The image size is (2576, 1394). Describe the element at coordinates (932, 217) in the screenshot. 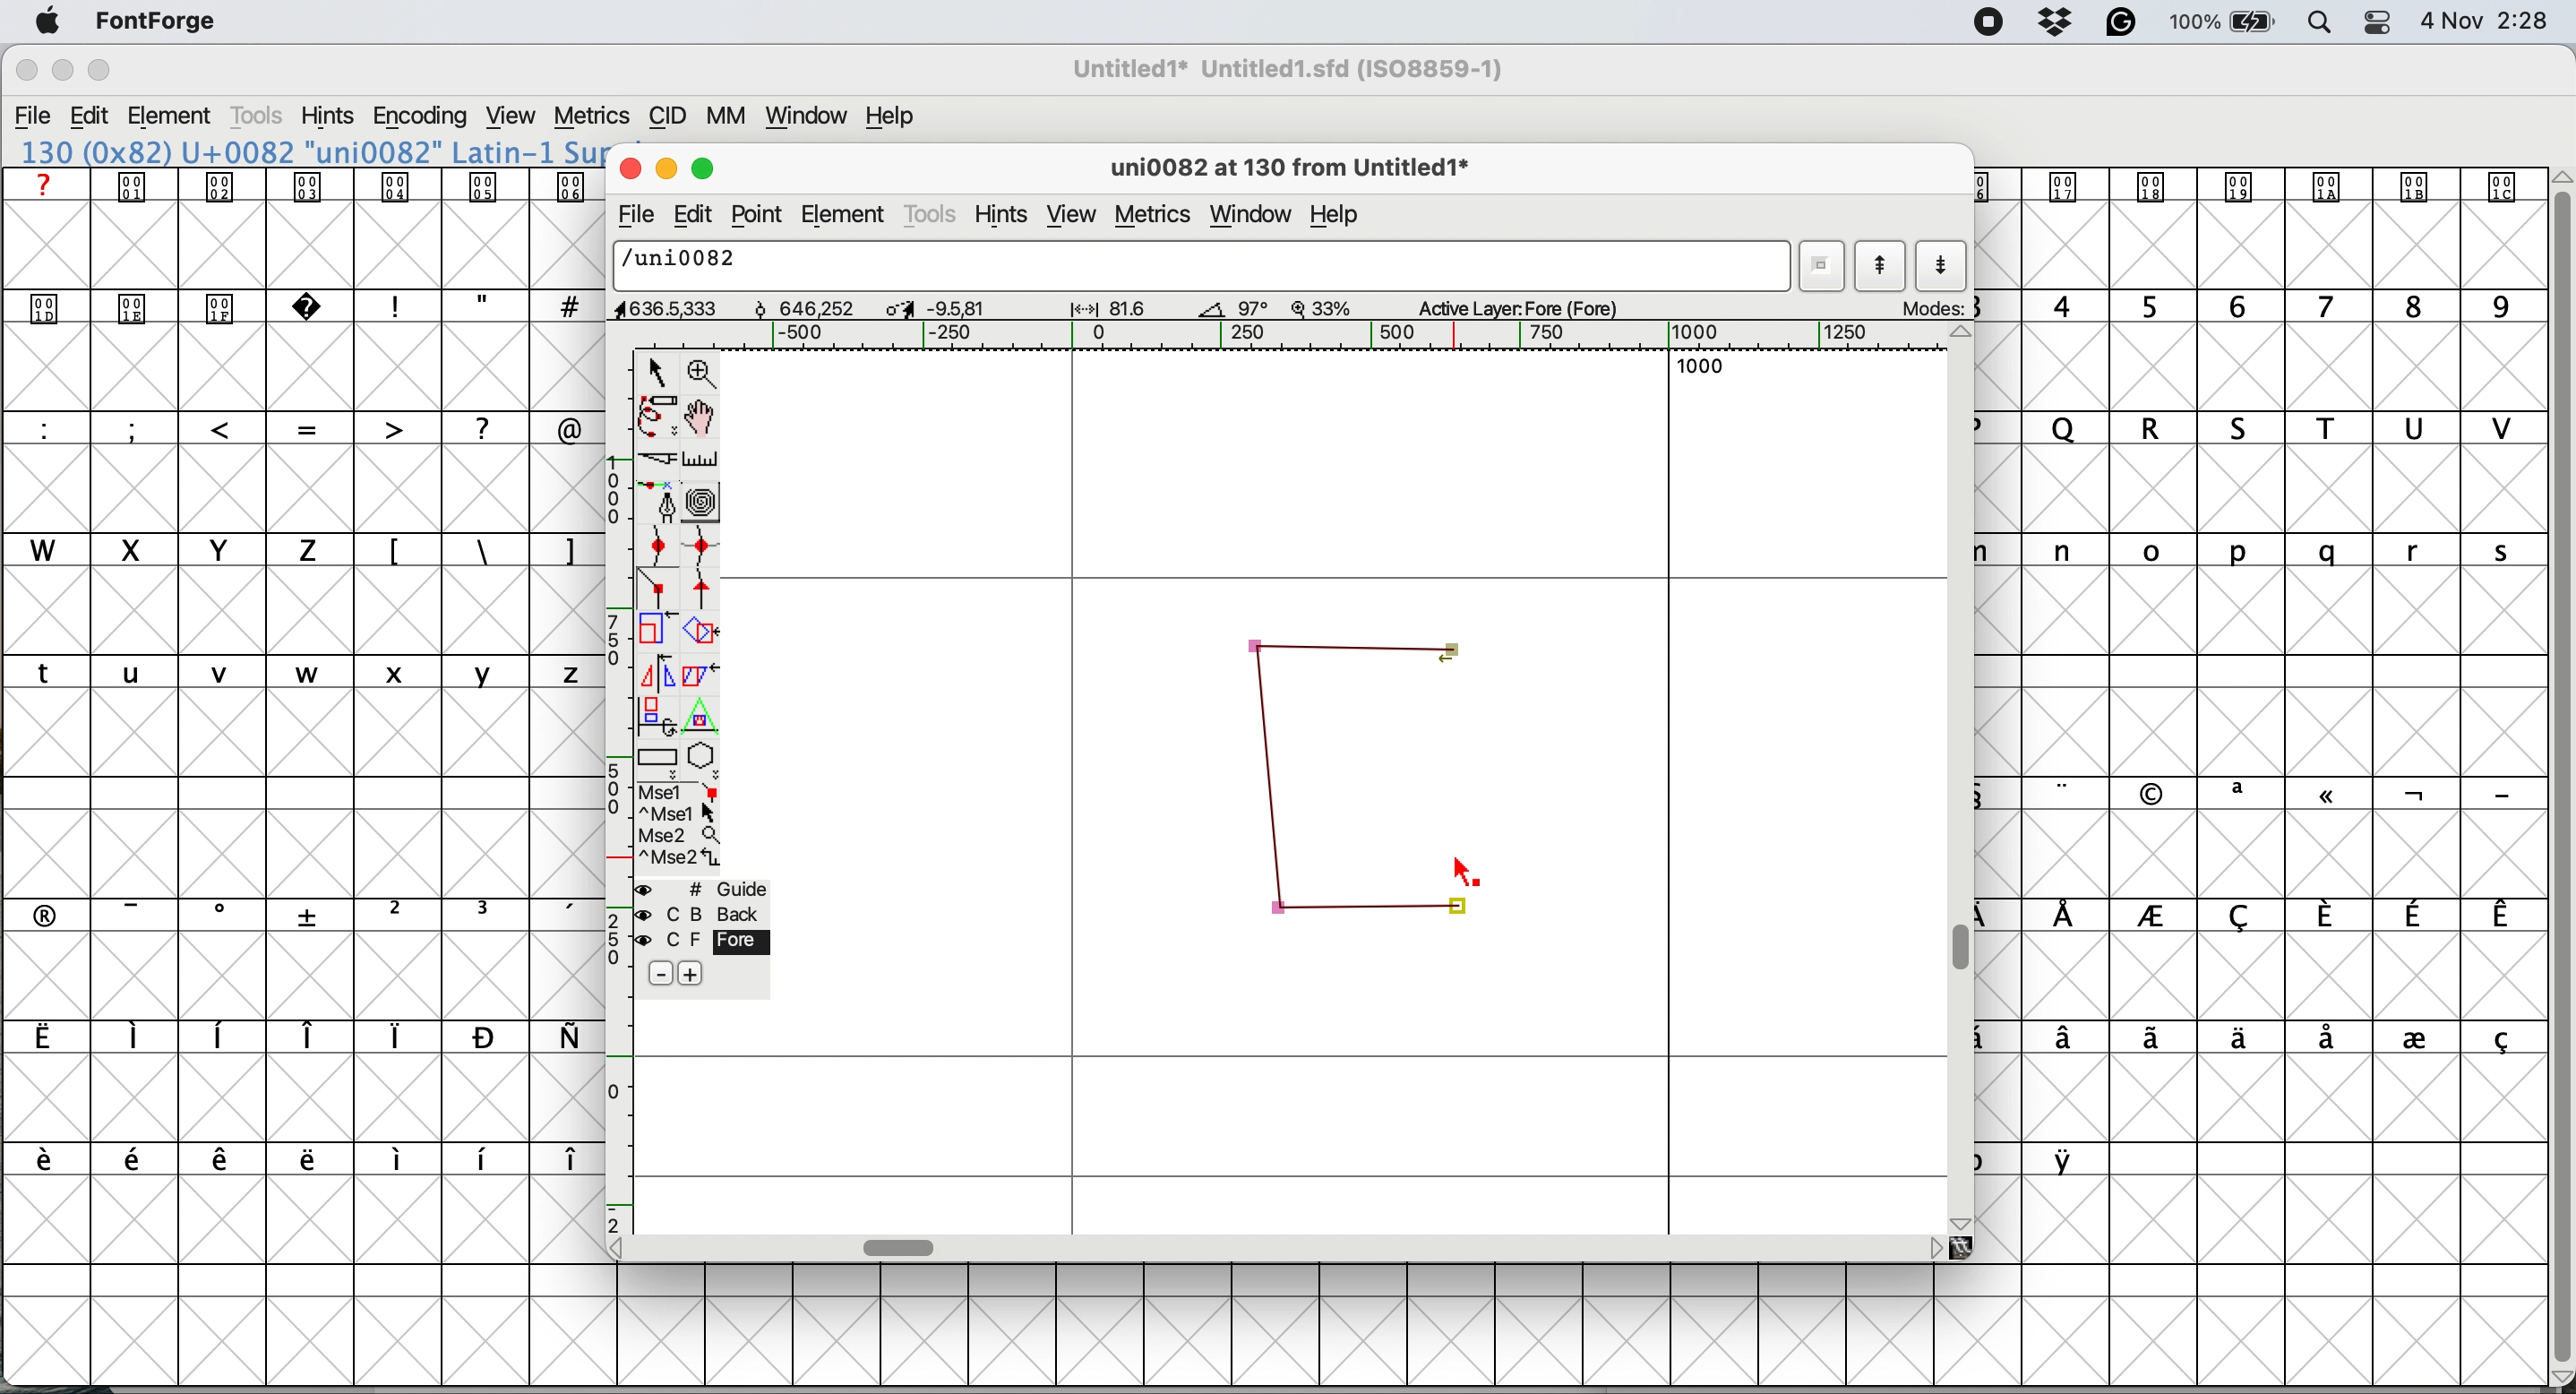

I see `tools` at that location.